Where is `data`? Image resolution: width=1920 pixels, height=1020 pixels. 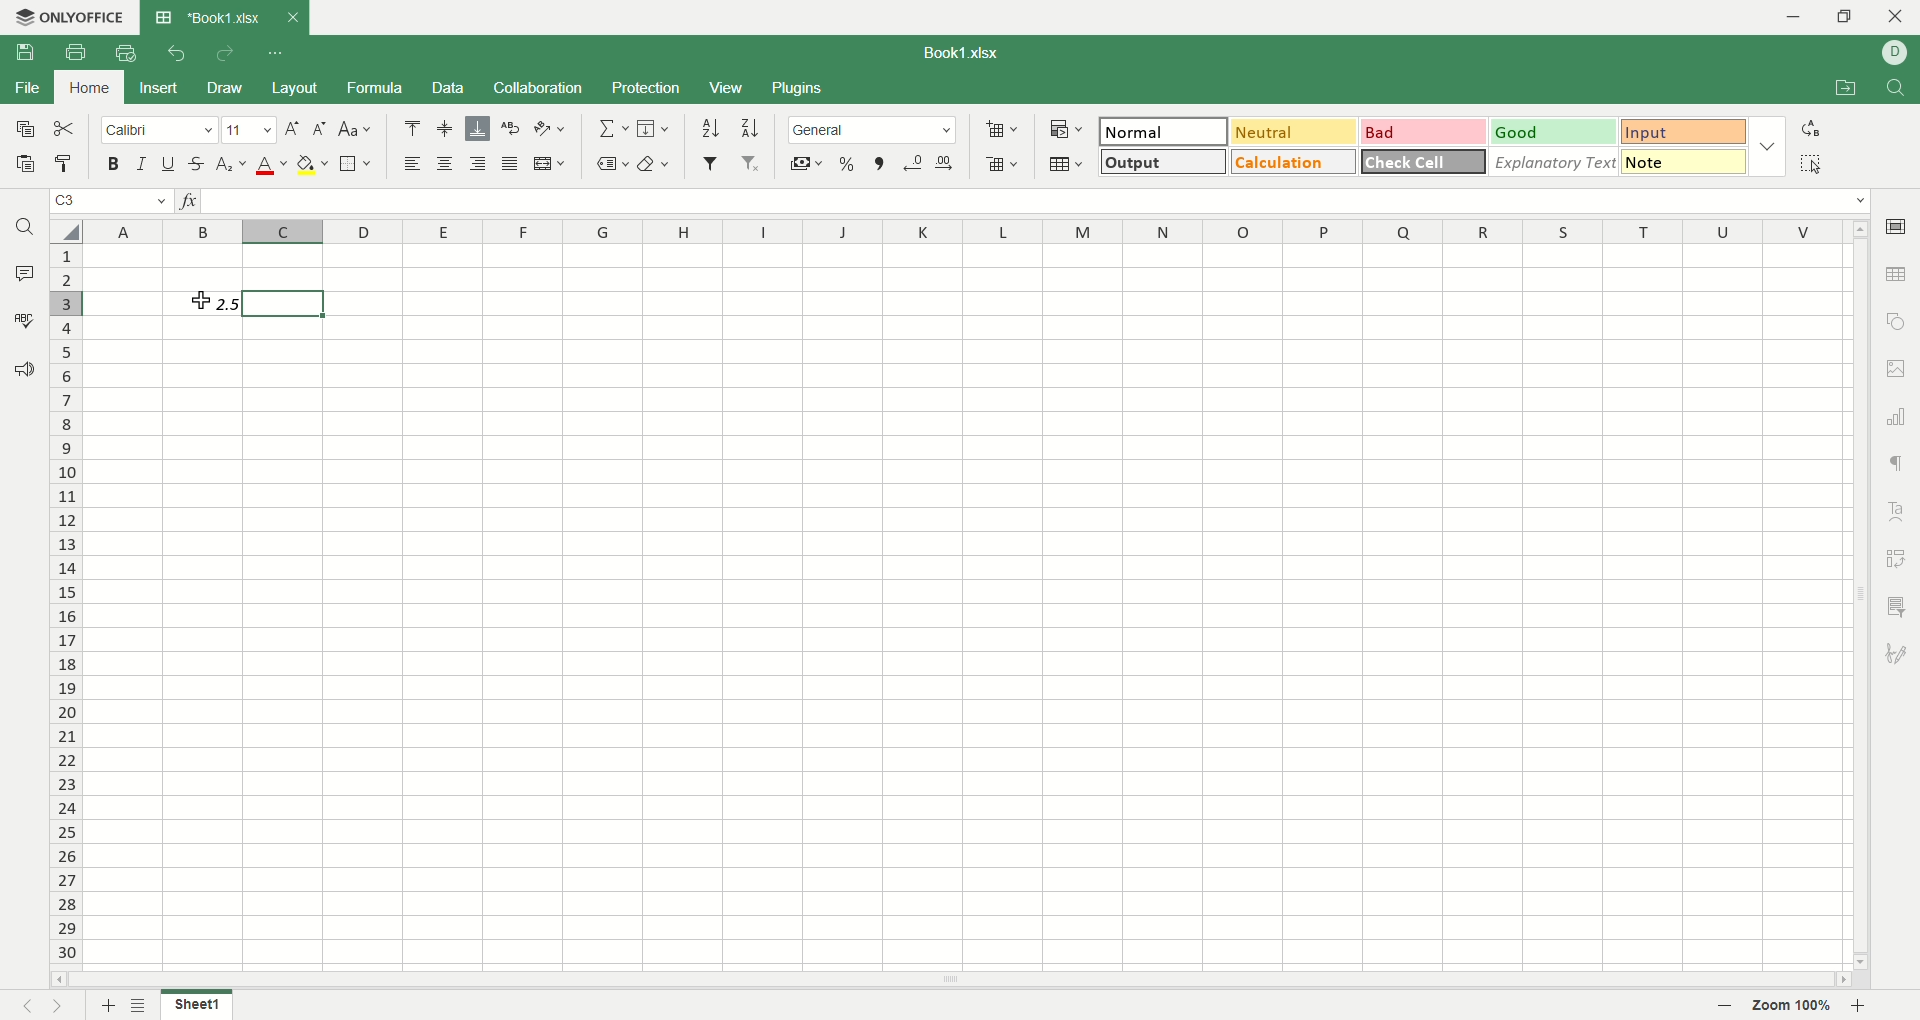
data is located at coordinates (451, 88).